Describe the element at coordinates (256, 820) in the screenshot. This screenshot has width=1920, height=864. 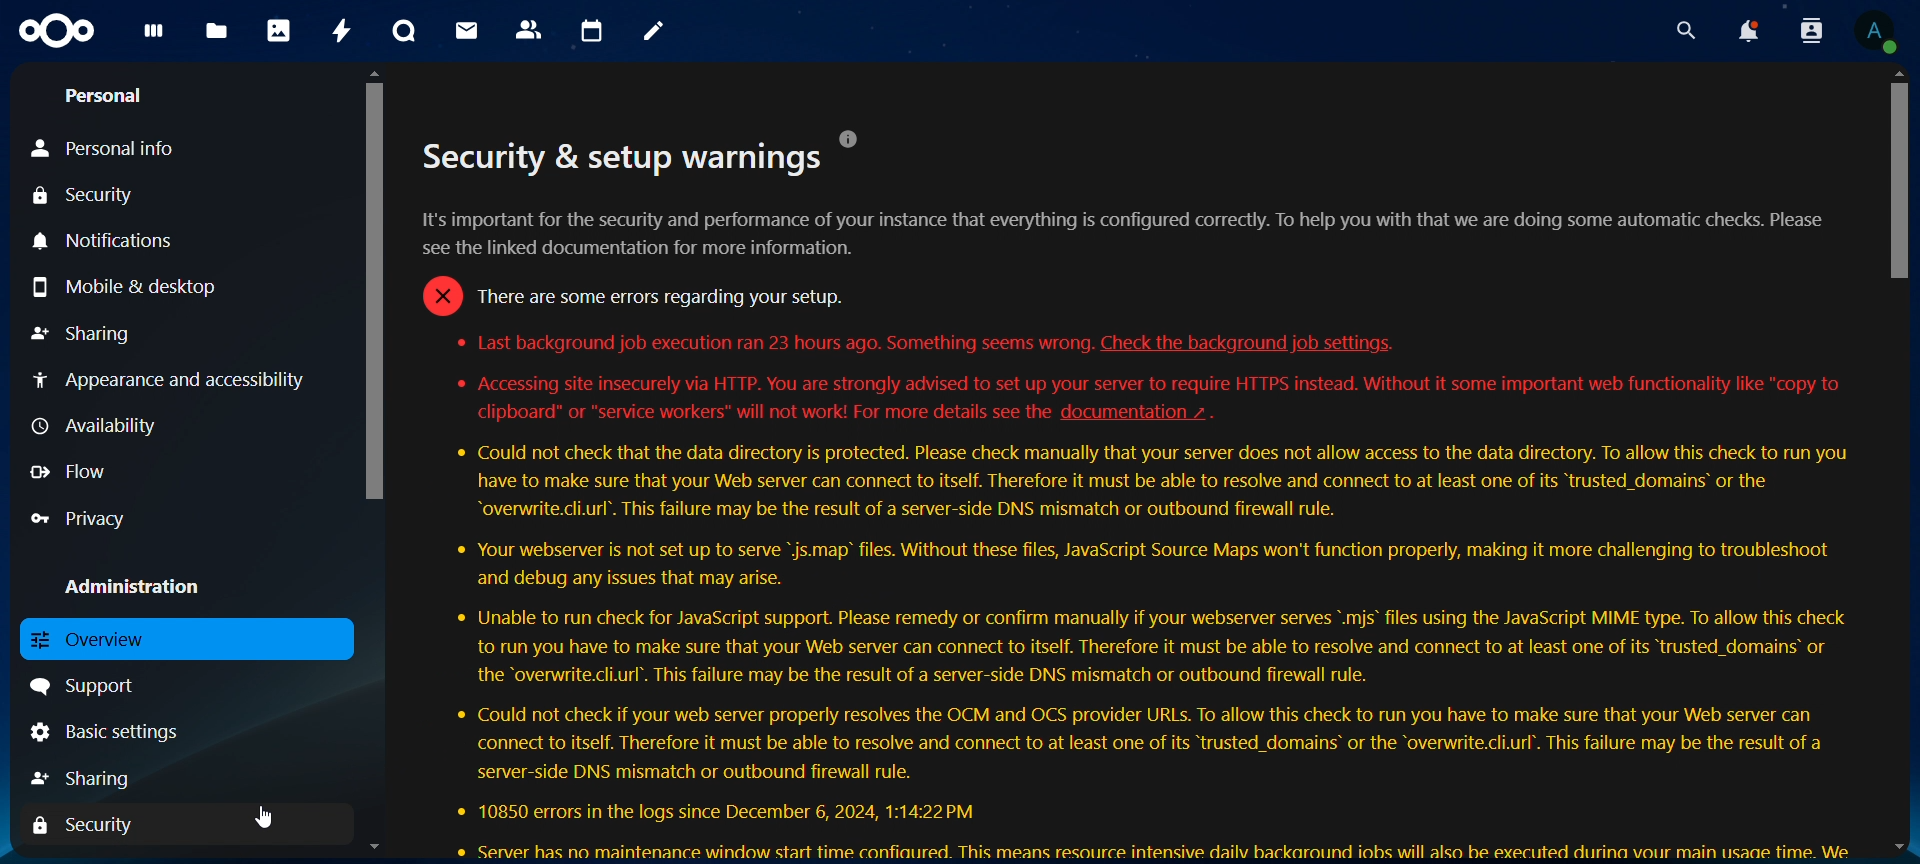
I see `Cursor` at that location.